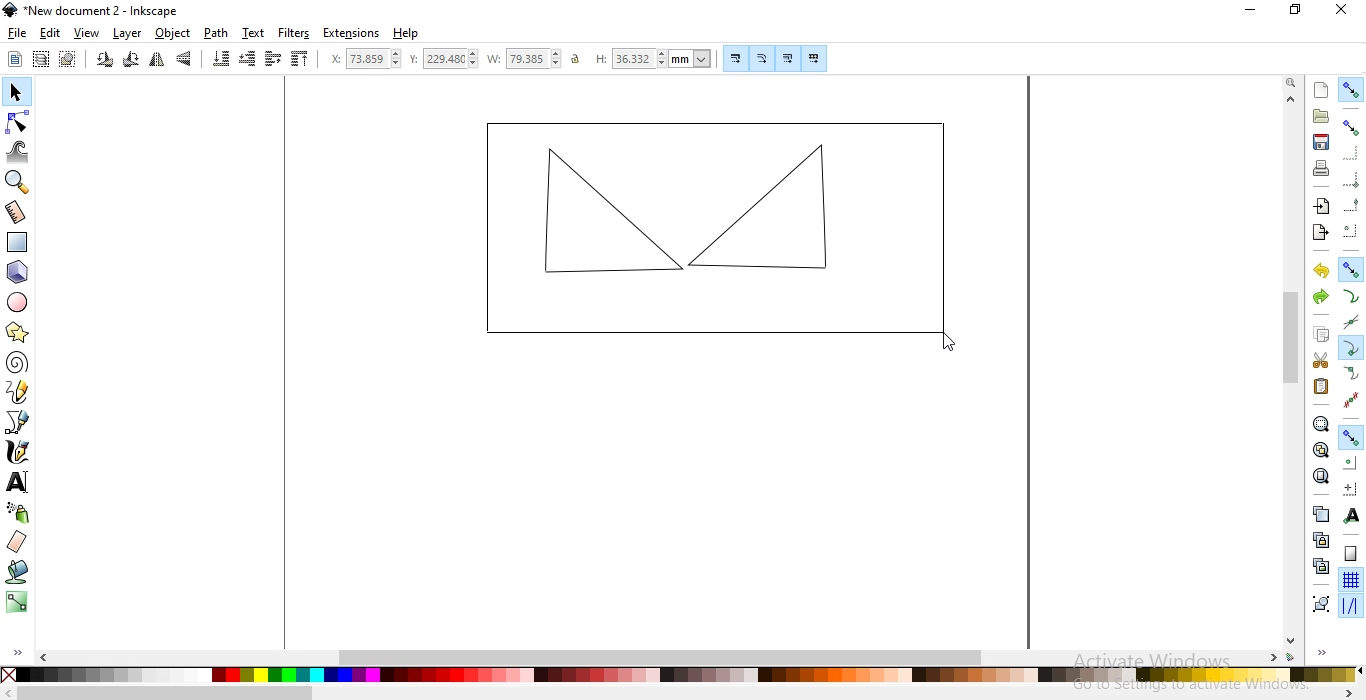 This screenshot has height=700, width=1366. What do you see at coordinates (1351, 229) in the screenshot?
I see `snapping centers of bounding boxes` at bounding box center [1351, 229].